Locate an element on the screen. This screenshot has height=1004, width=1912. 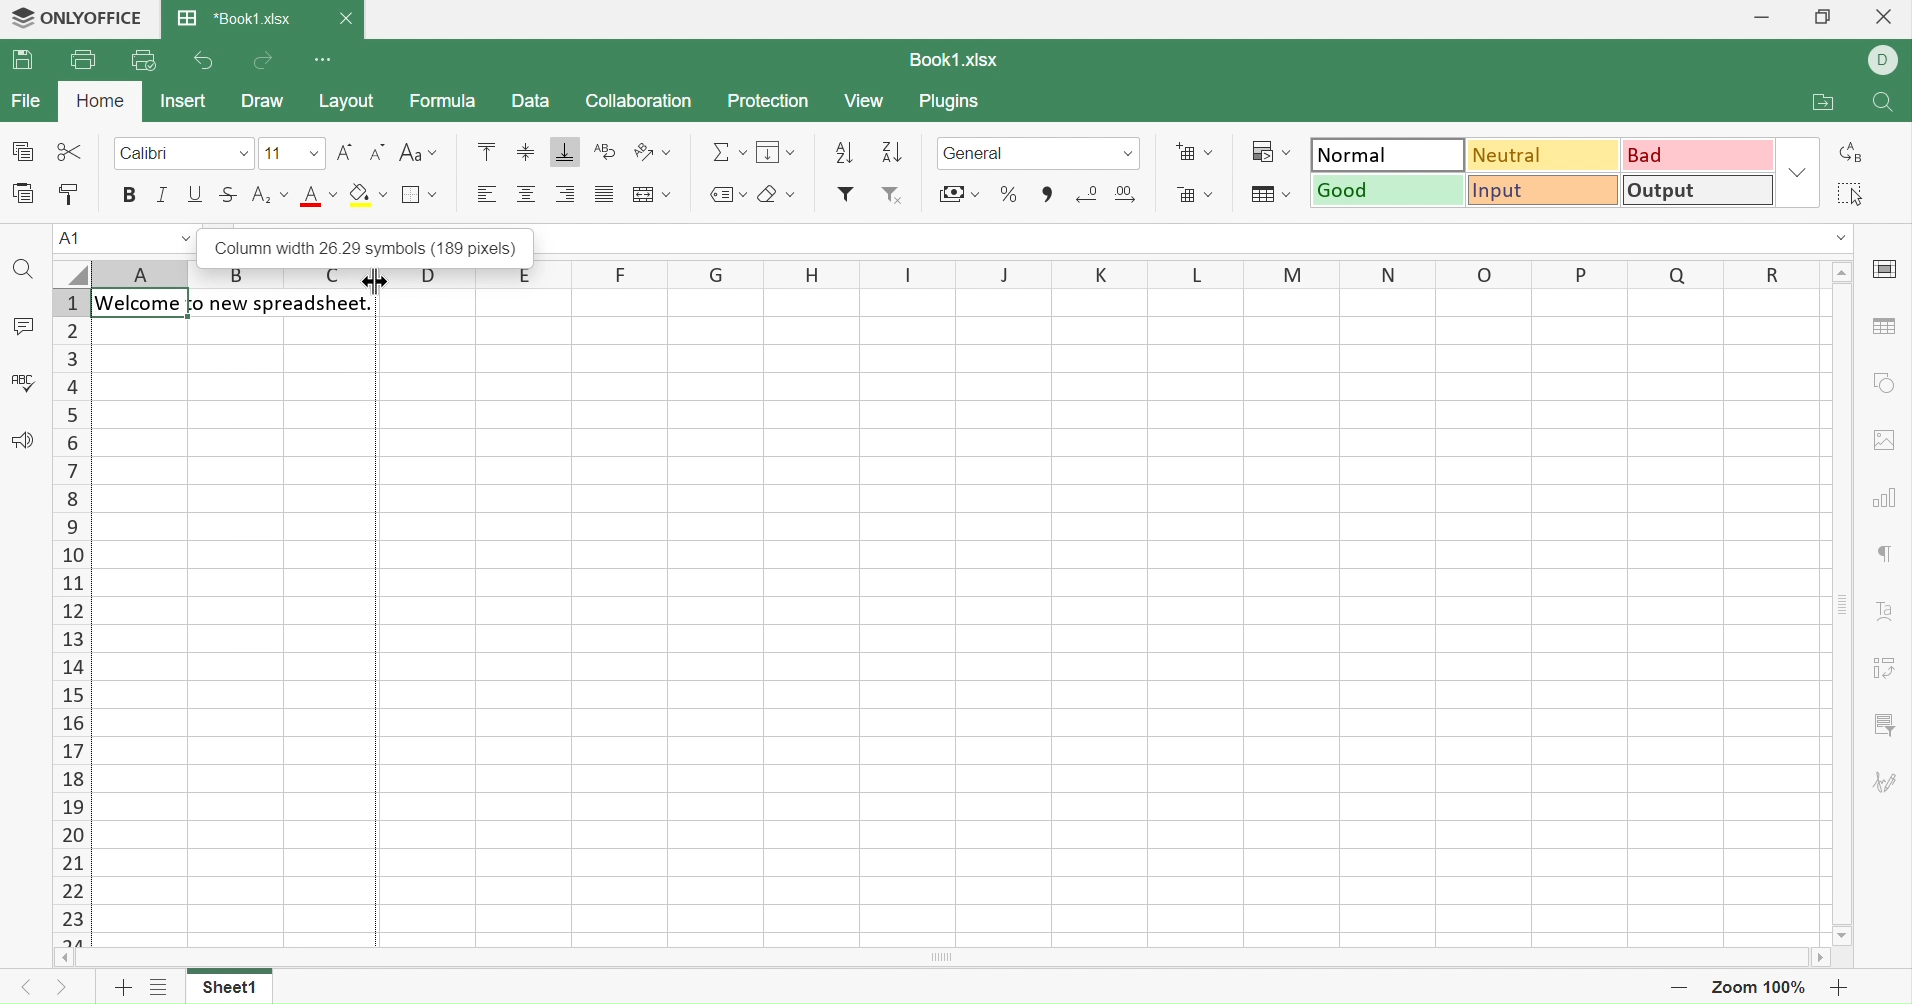
Customize Quick Access Toolbar is located at coordinates (325, 62).